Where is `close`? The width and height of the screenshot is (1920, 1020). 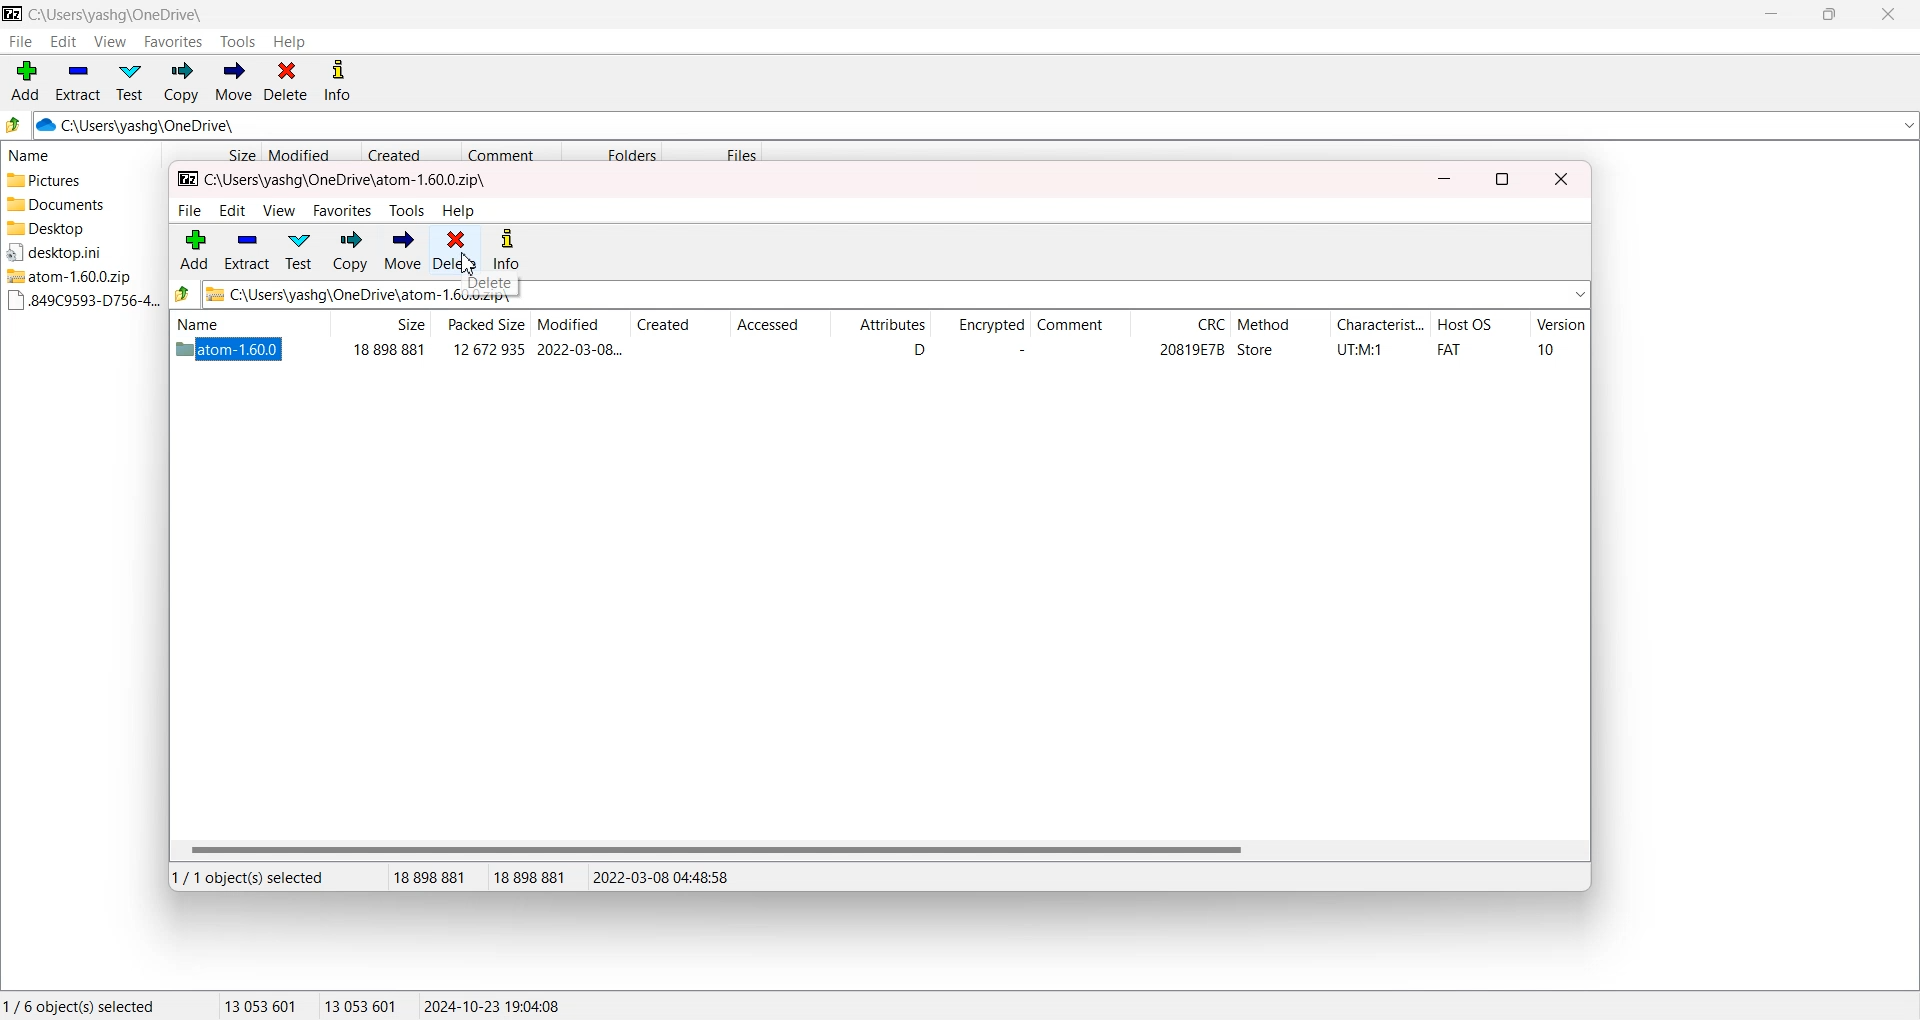 close is located at coordinates (1562, 180).